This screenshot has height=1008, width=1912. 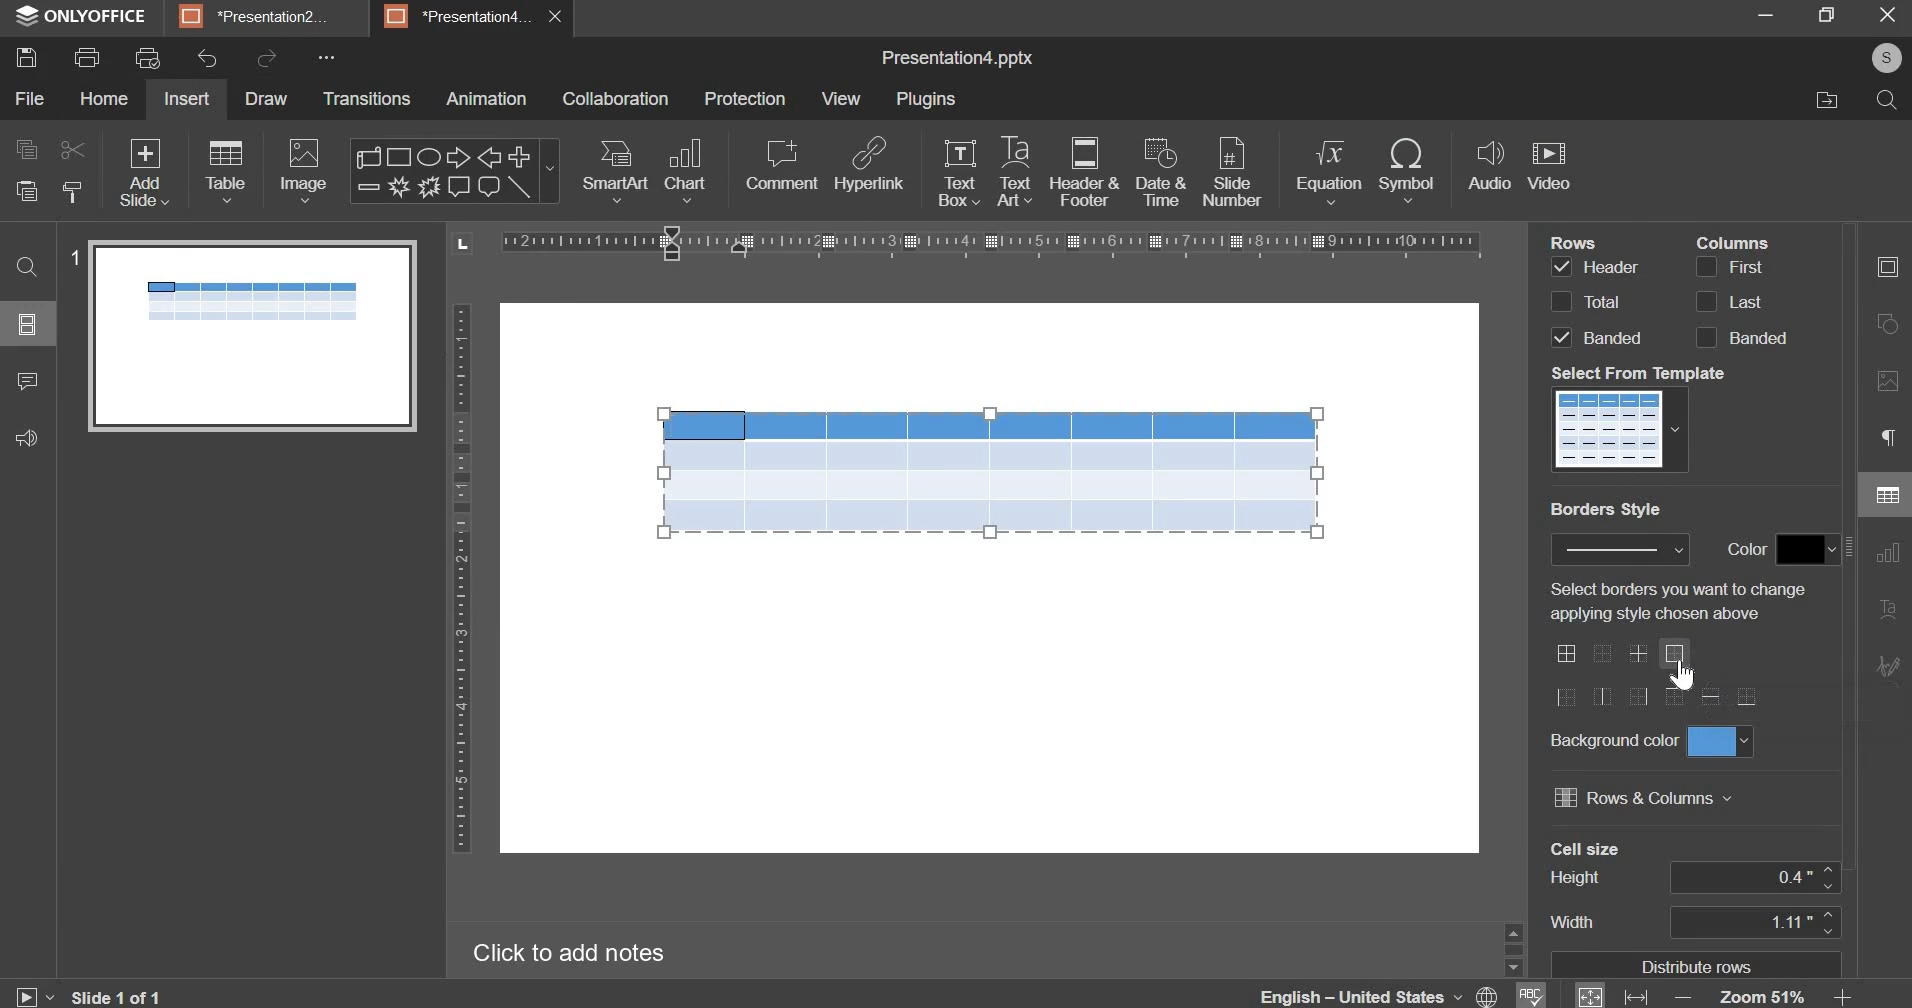 I want to click on close, so click(x=1883, y=14).